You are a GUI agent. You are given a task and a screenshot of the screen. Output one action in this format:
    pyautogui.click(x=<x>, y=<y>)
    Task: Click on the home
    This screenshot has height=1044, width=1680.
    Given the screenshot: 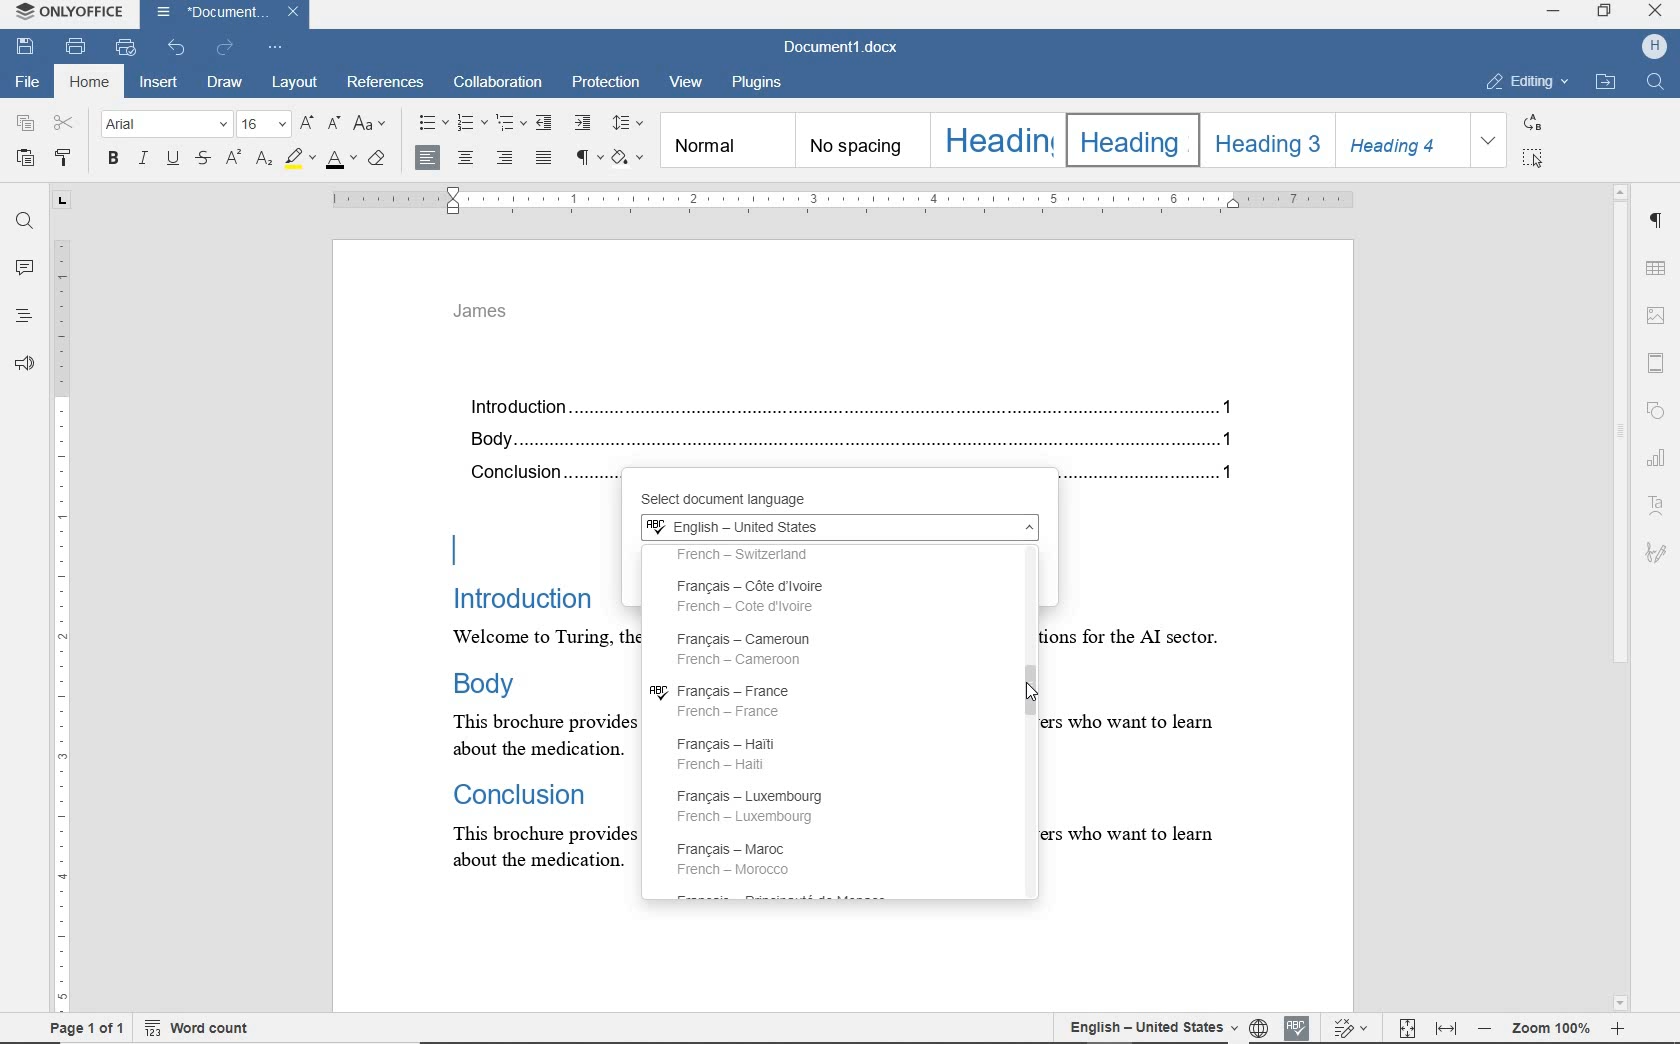 What is the action you would take?
    pyautogui.click(x=88, y=83)
    